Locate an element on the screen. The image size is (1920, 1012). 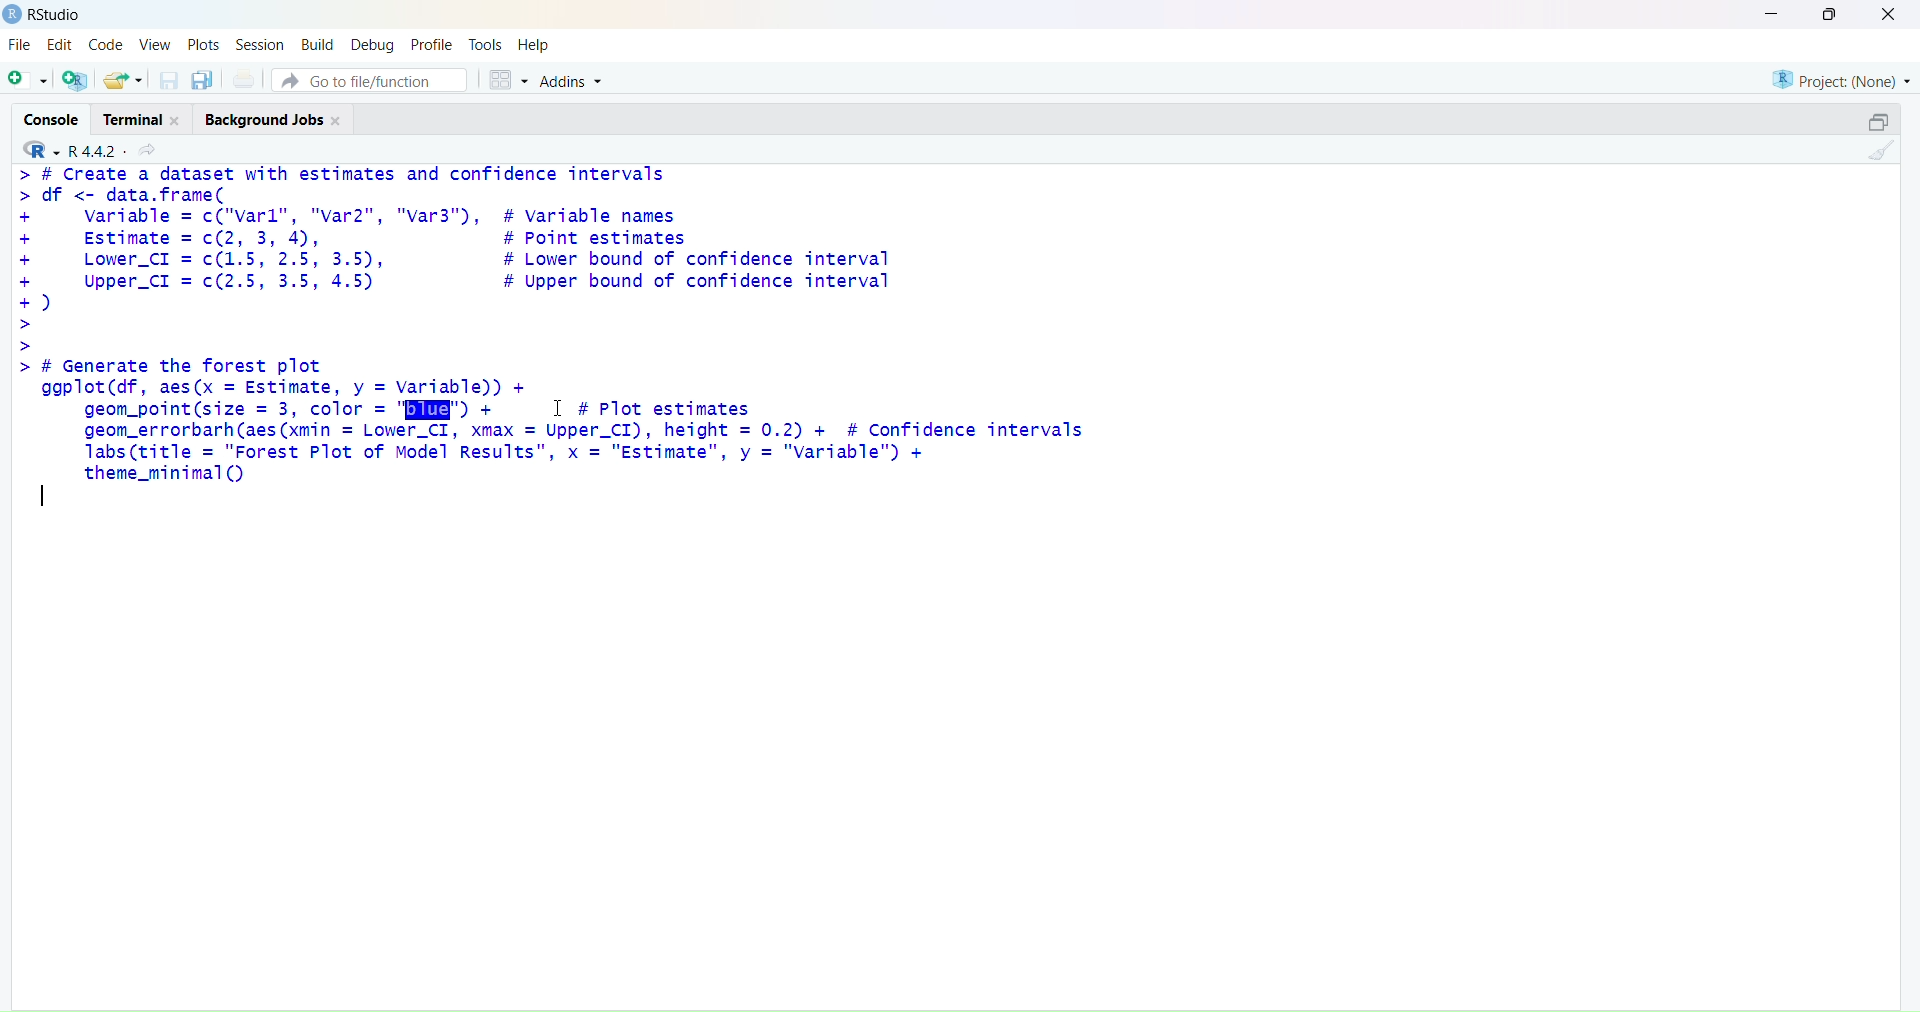
workspace panes is located at coordinates (507, 81).